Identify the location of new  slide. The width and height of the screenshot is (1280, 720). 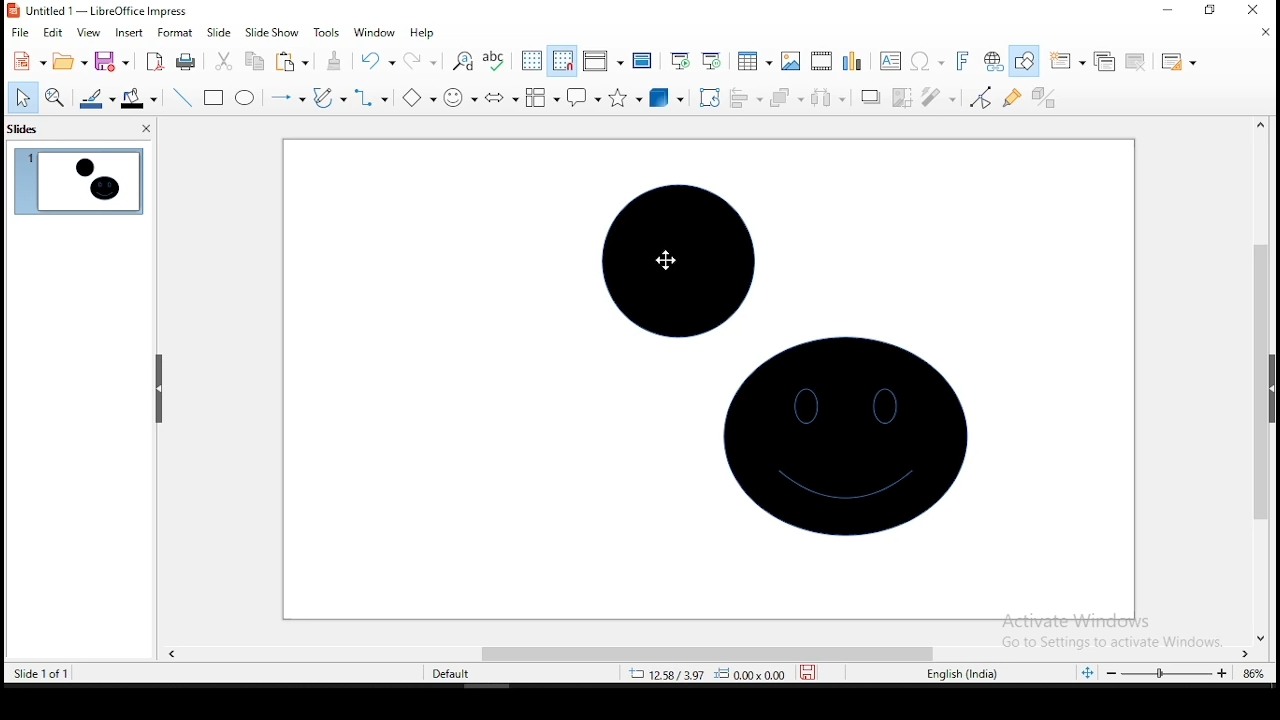
(1068, 59).